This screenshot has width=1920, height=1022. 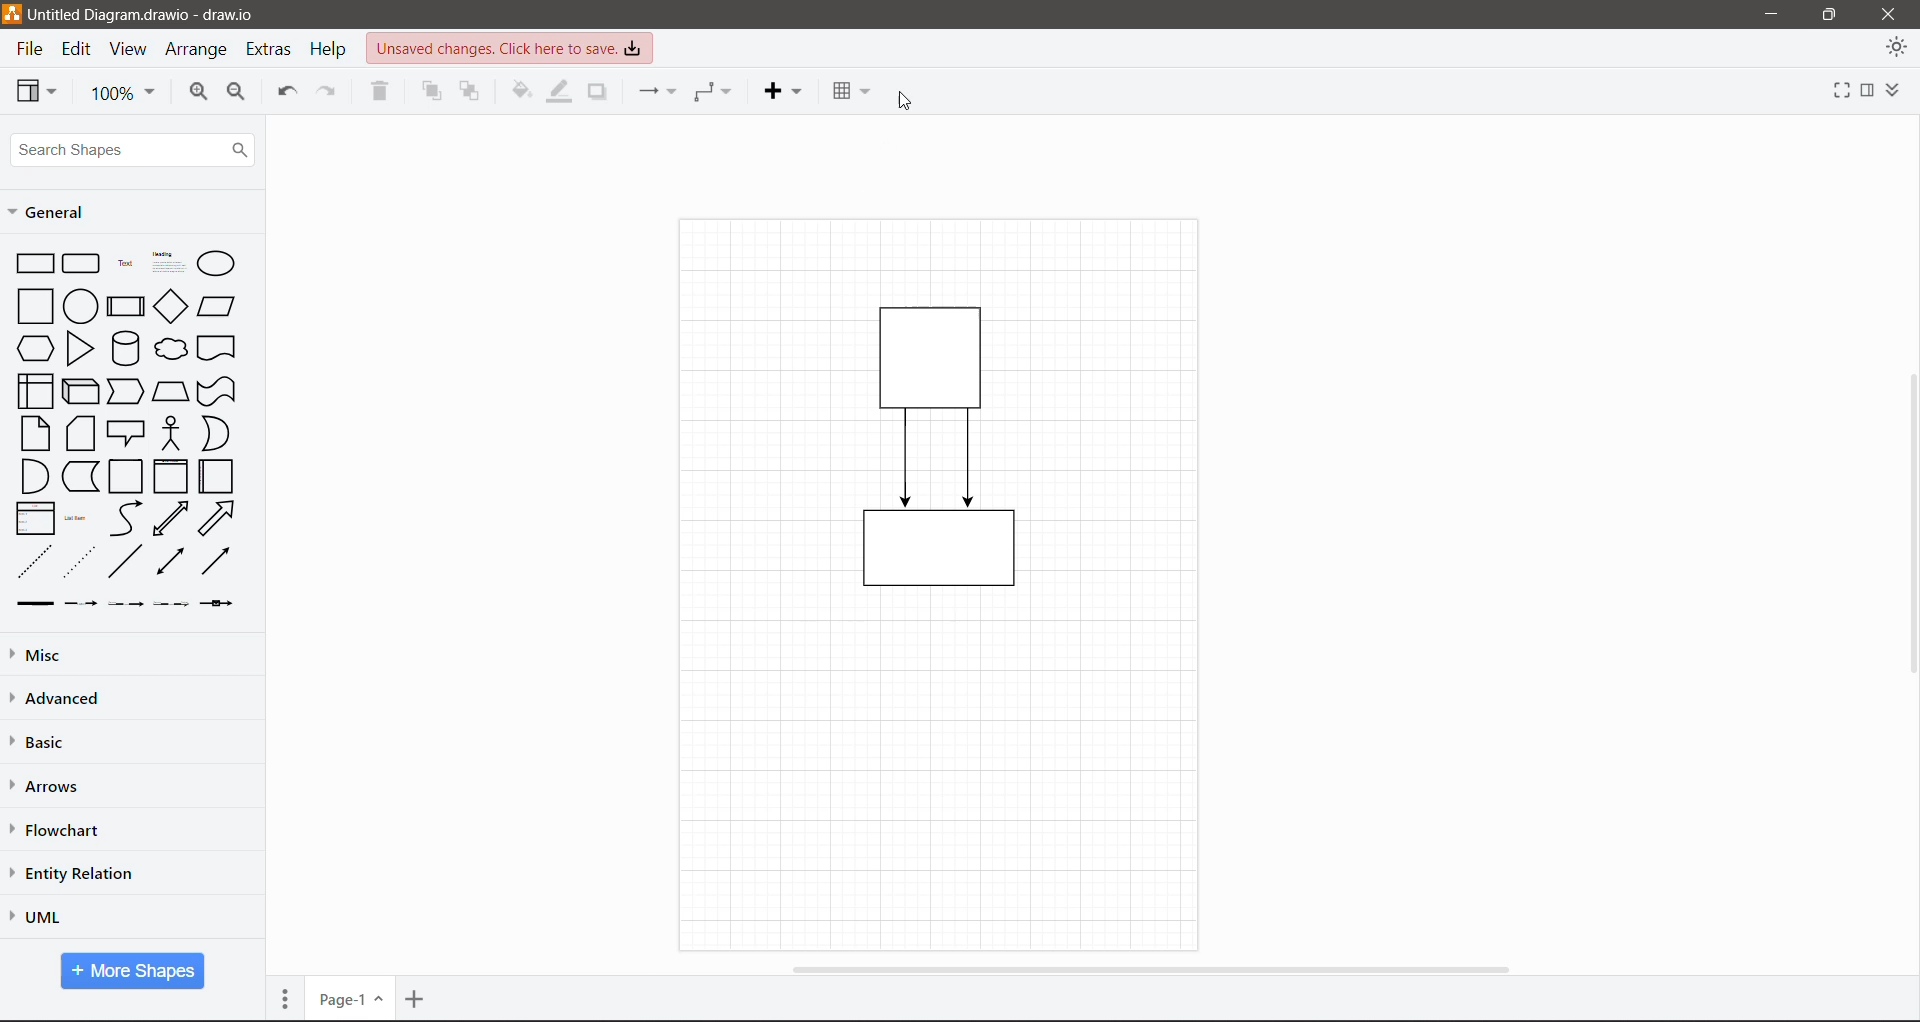 What do you see at coordinates (285, 94) in the screenshot?
I see `Undo` at bounding box center [285, 94].